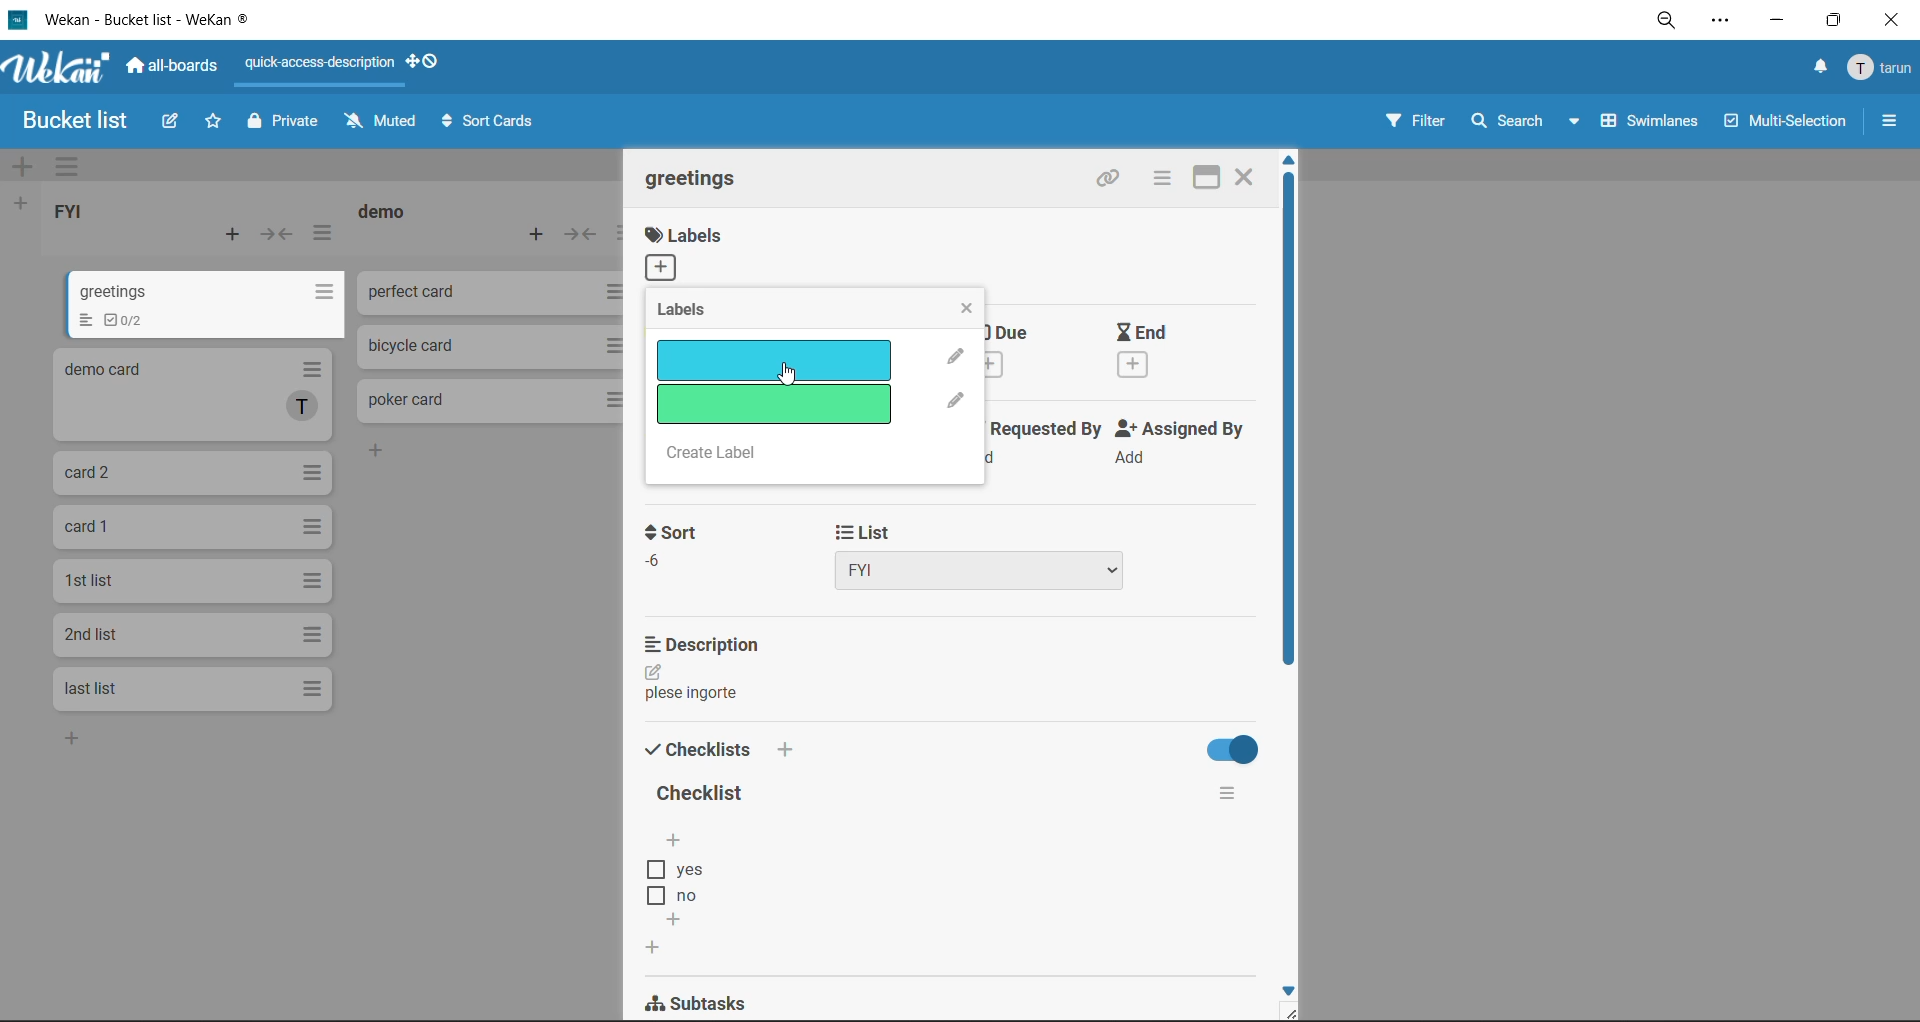 Image resolution: width=1920 pixels, height=1022 pixels. What do you see at coordinates (279, 233) in the screenshot?
I see `collapse` at bounding box center [279, 233].